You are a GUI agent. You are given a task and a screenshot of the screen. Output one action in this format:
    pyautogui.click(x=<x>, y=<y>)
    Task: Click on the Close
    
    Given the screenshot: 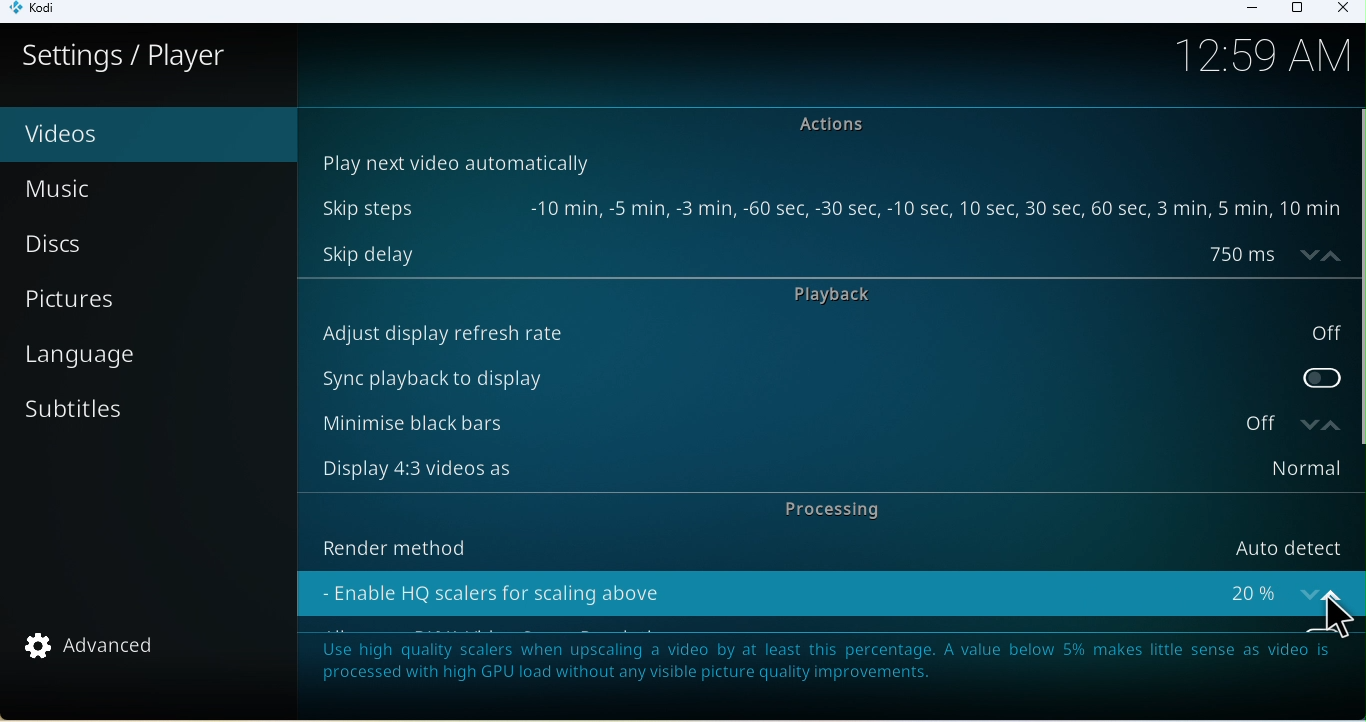 What is the action you would take?
    pyautogui.click(x=1341, y=10)
    